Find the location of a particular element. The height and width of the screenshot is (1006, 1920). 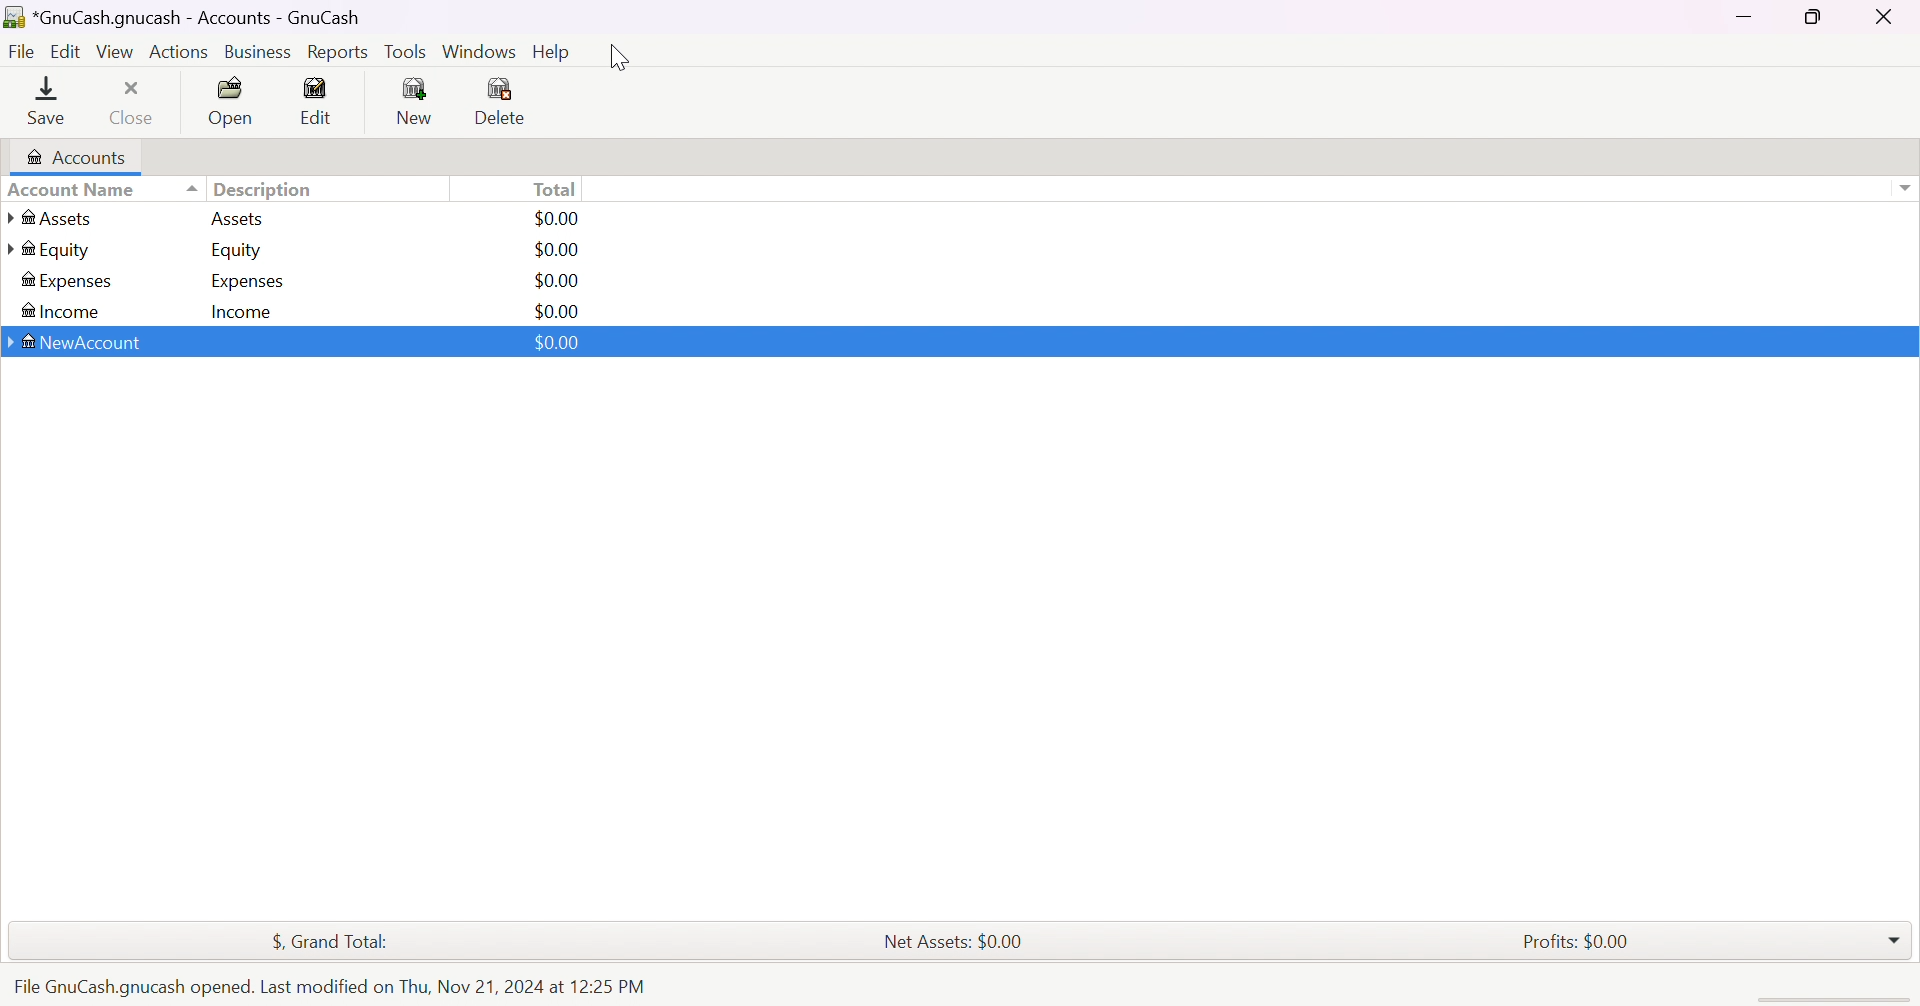

Help is located at coordinates (554, 53).